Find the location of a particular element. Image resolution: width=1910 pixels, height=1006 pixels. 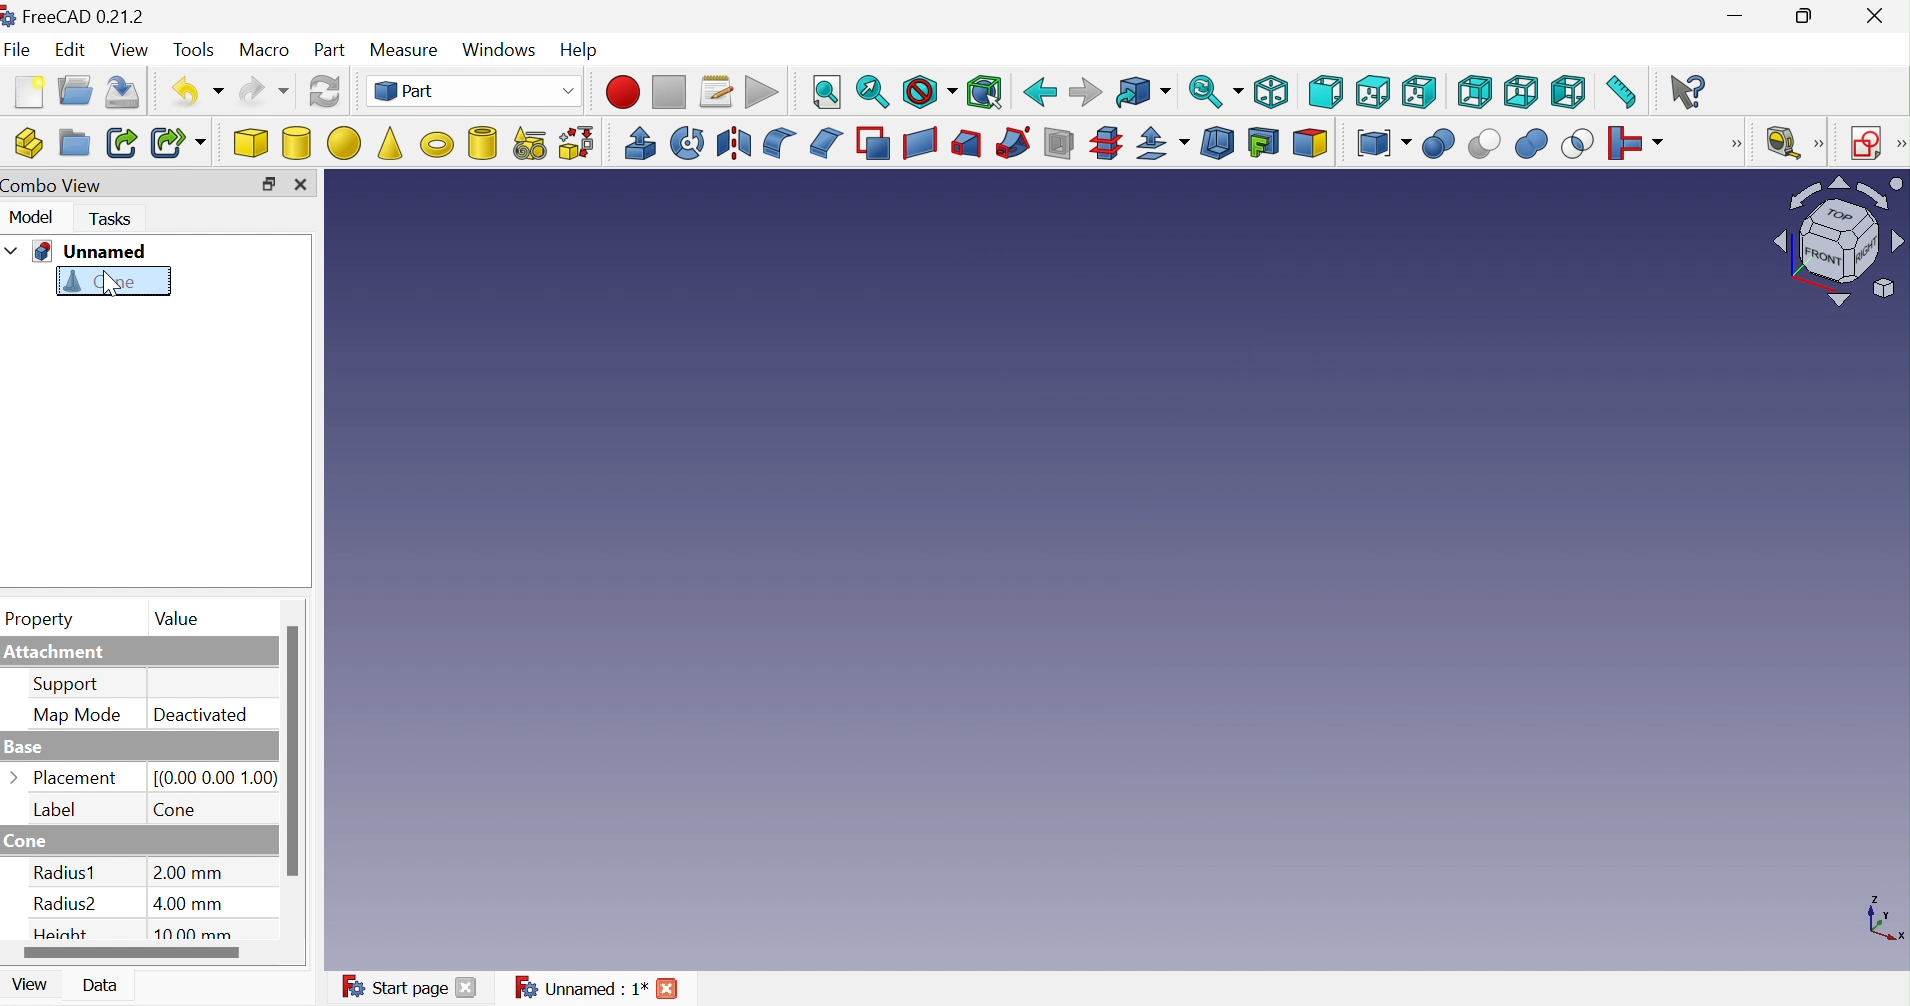

Map mode is located at coordinates (78, 715).